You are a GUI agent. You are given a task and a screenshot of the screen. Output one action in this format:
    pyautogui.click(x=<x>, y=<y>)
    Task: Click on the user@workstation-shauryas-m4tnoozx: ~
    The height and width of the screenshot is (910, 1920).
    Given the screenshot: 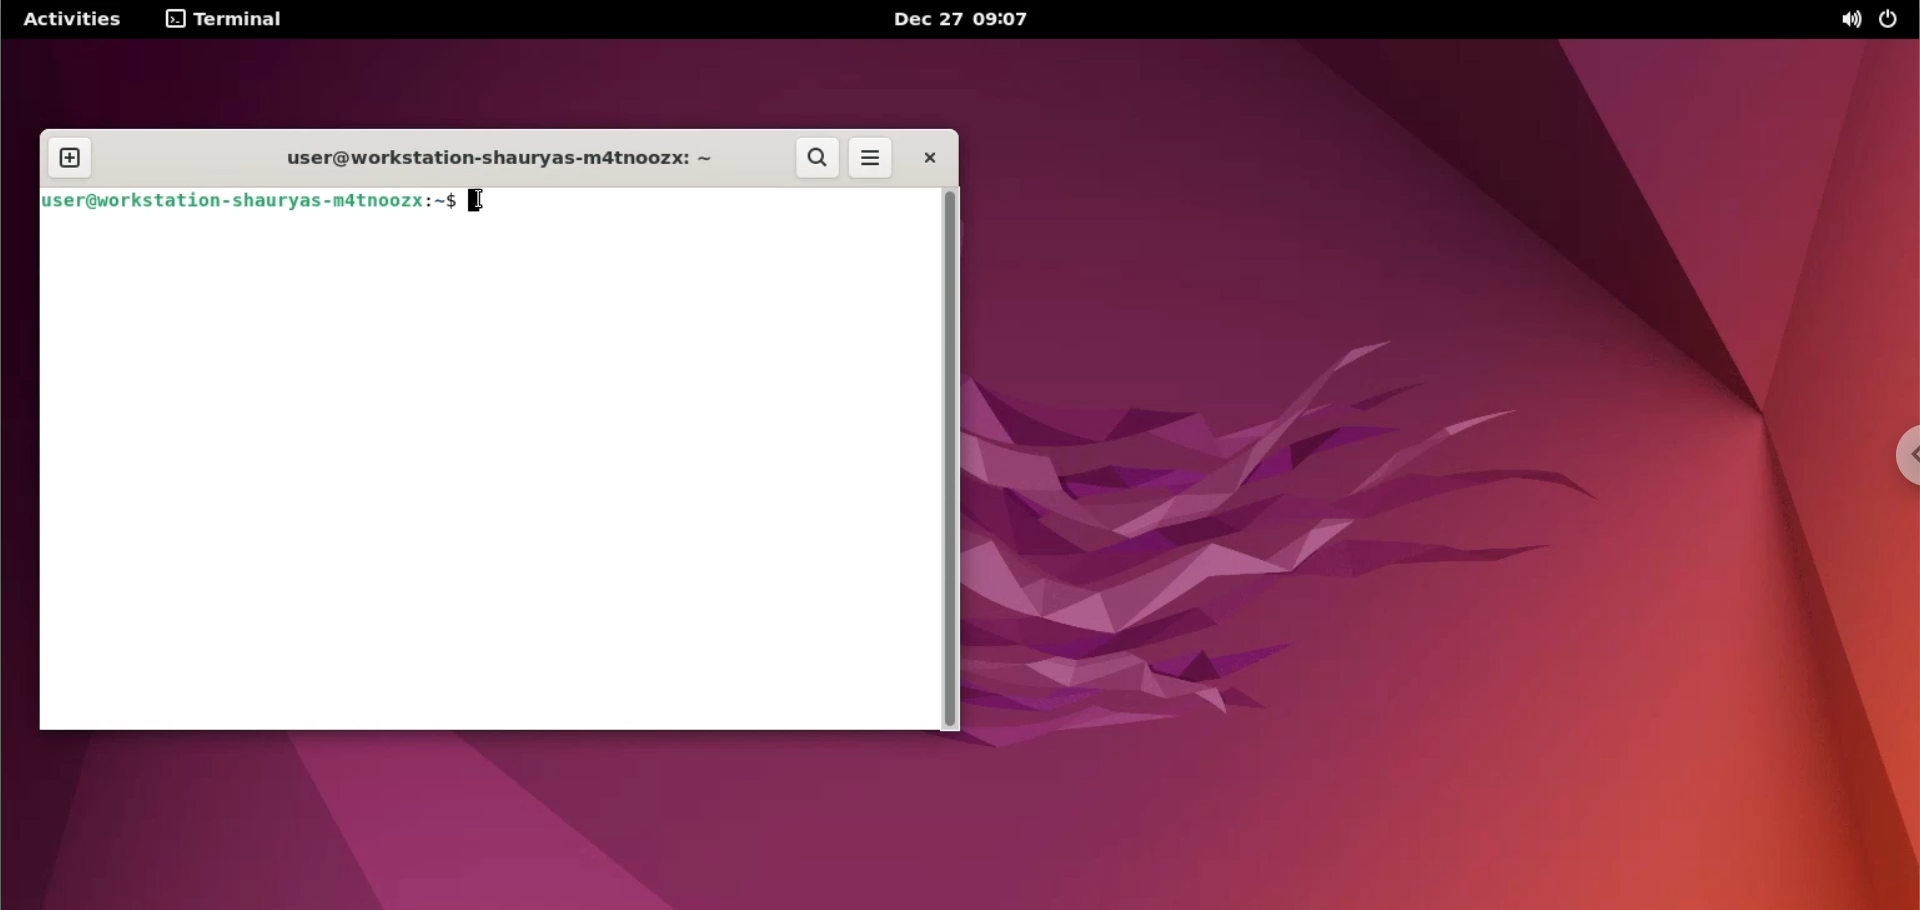 What is the action you would take?
    pyautogui.click(x=488, y=159)
    